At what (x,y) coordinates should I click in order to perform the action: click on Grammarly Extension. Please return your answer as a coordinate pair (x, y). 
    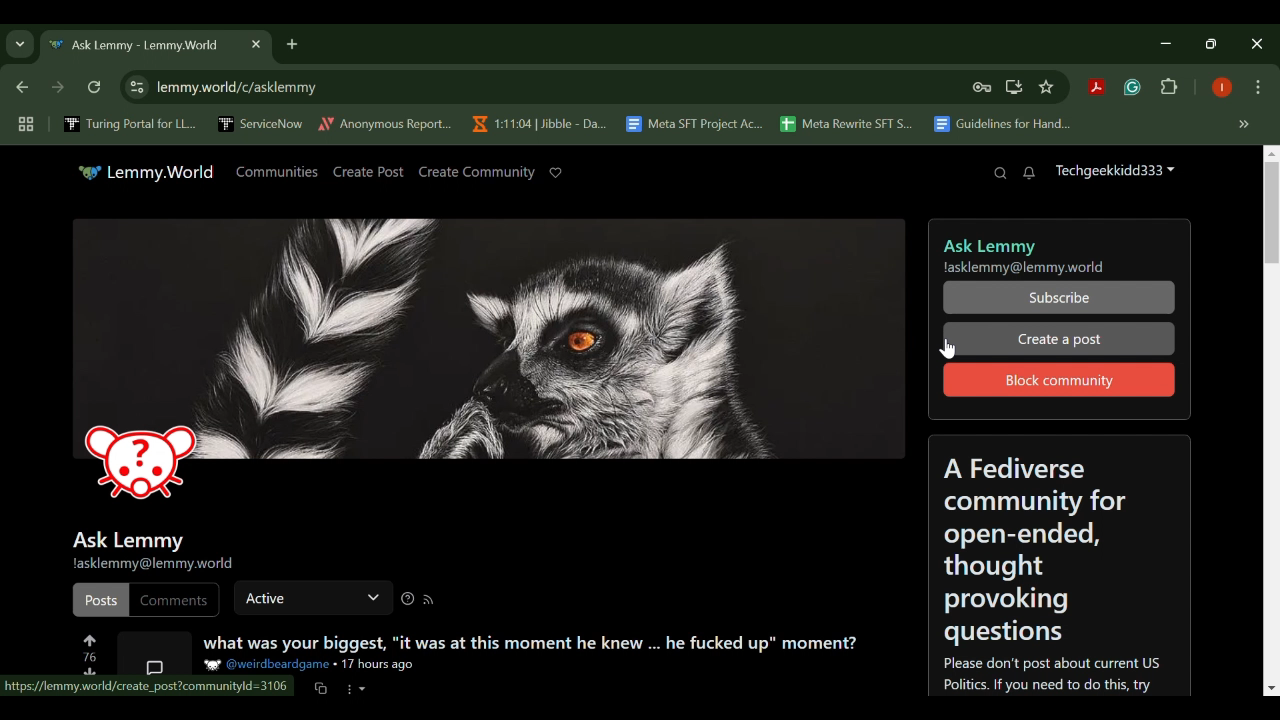
    Looking at the image, I should click on (1130, 88).